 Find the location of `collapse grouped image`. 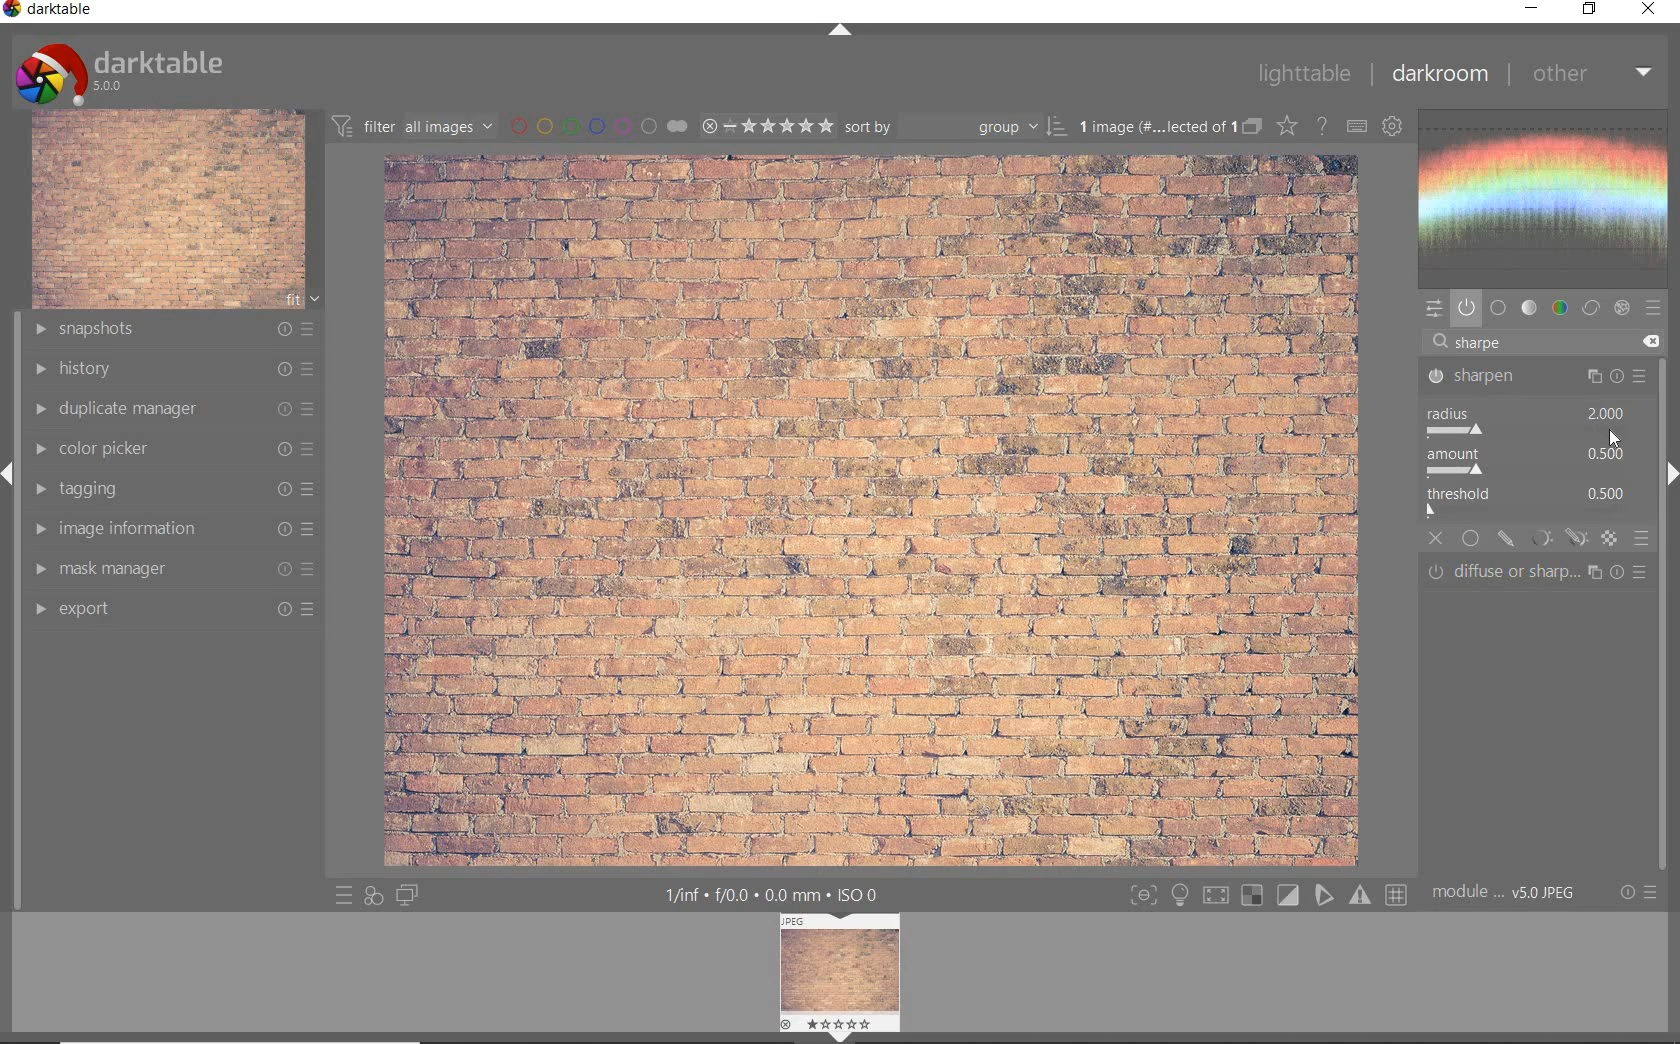

collapse grouped image is located at coordinates (1251, 128).